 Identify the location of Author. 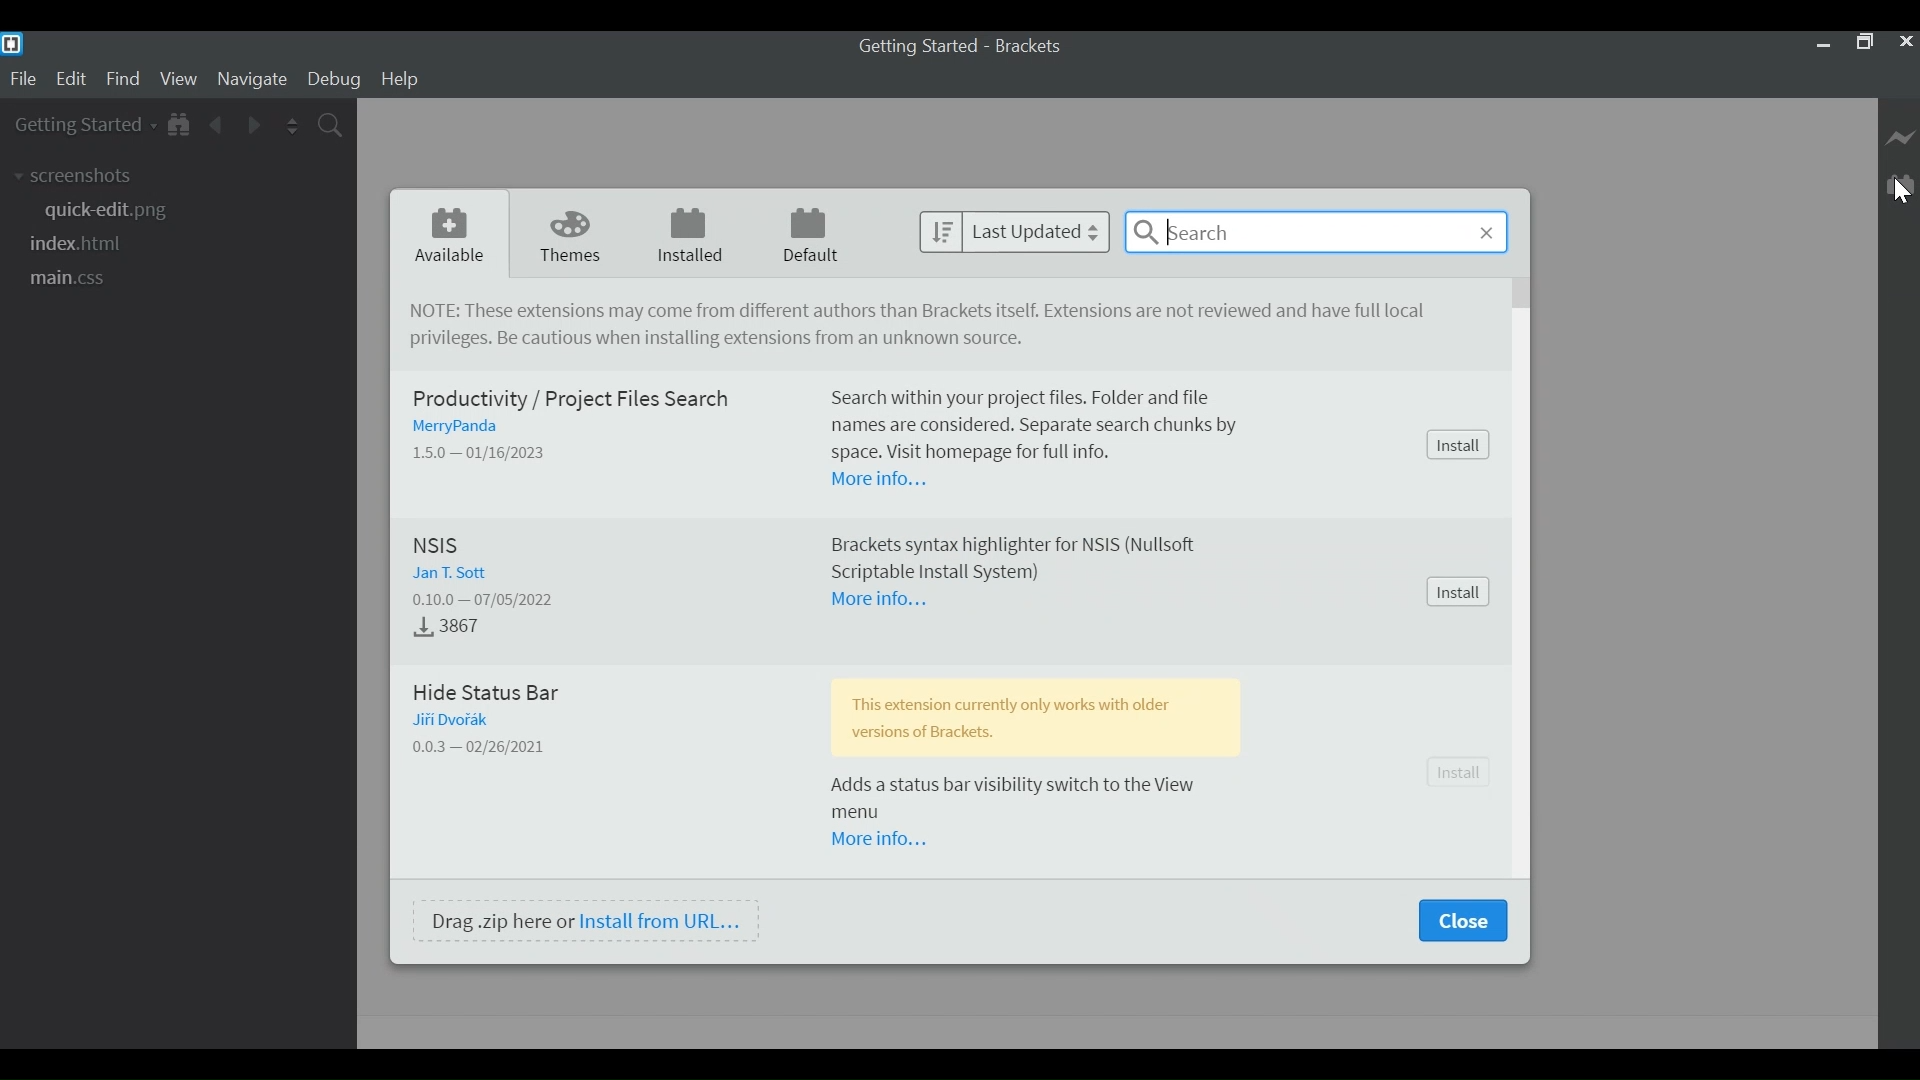
(459, 719).